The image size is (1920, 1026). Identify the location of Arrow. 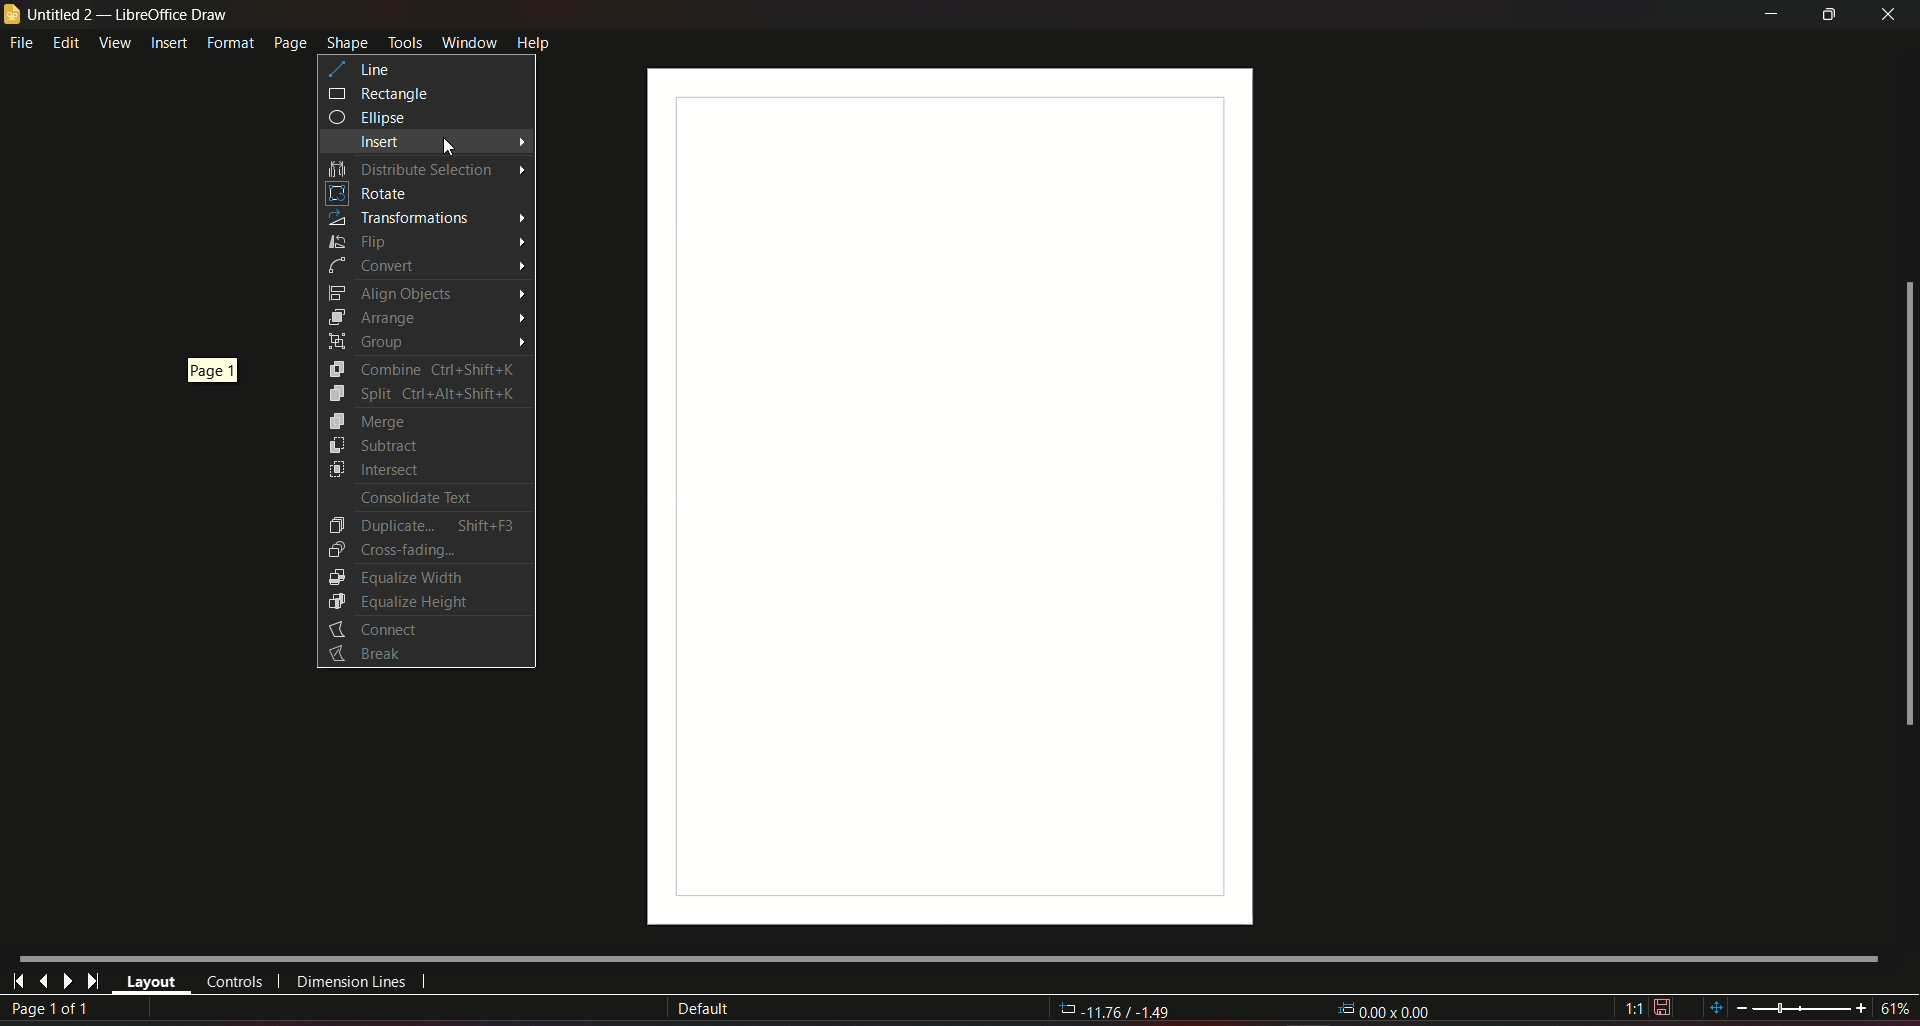
(521, 167).